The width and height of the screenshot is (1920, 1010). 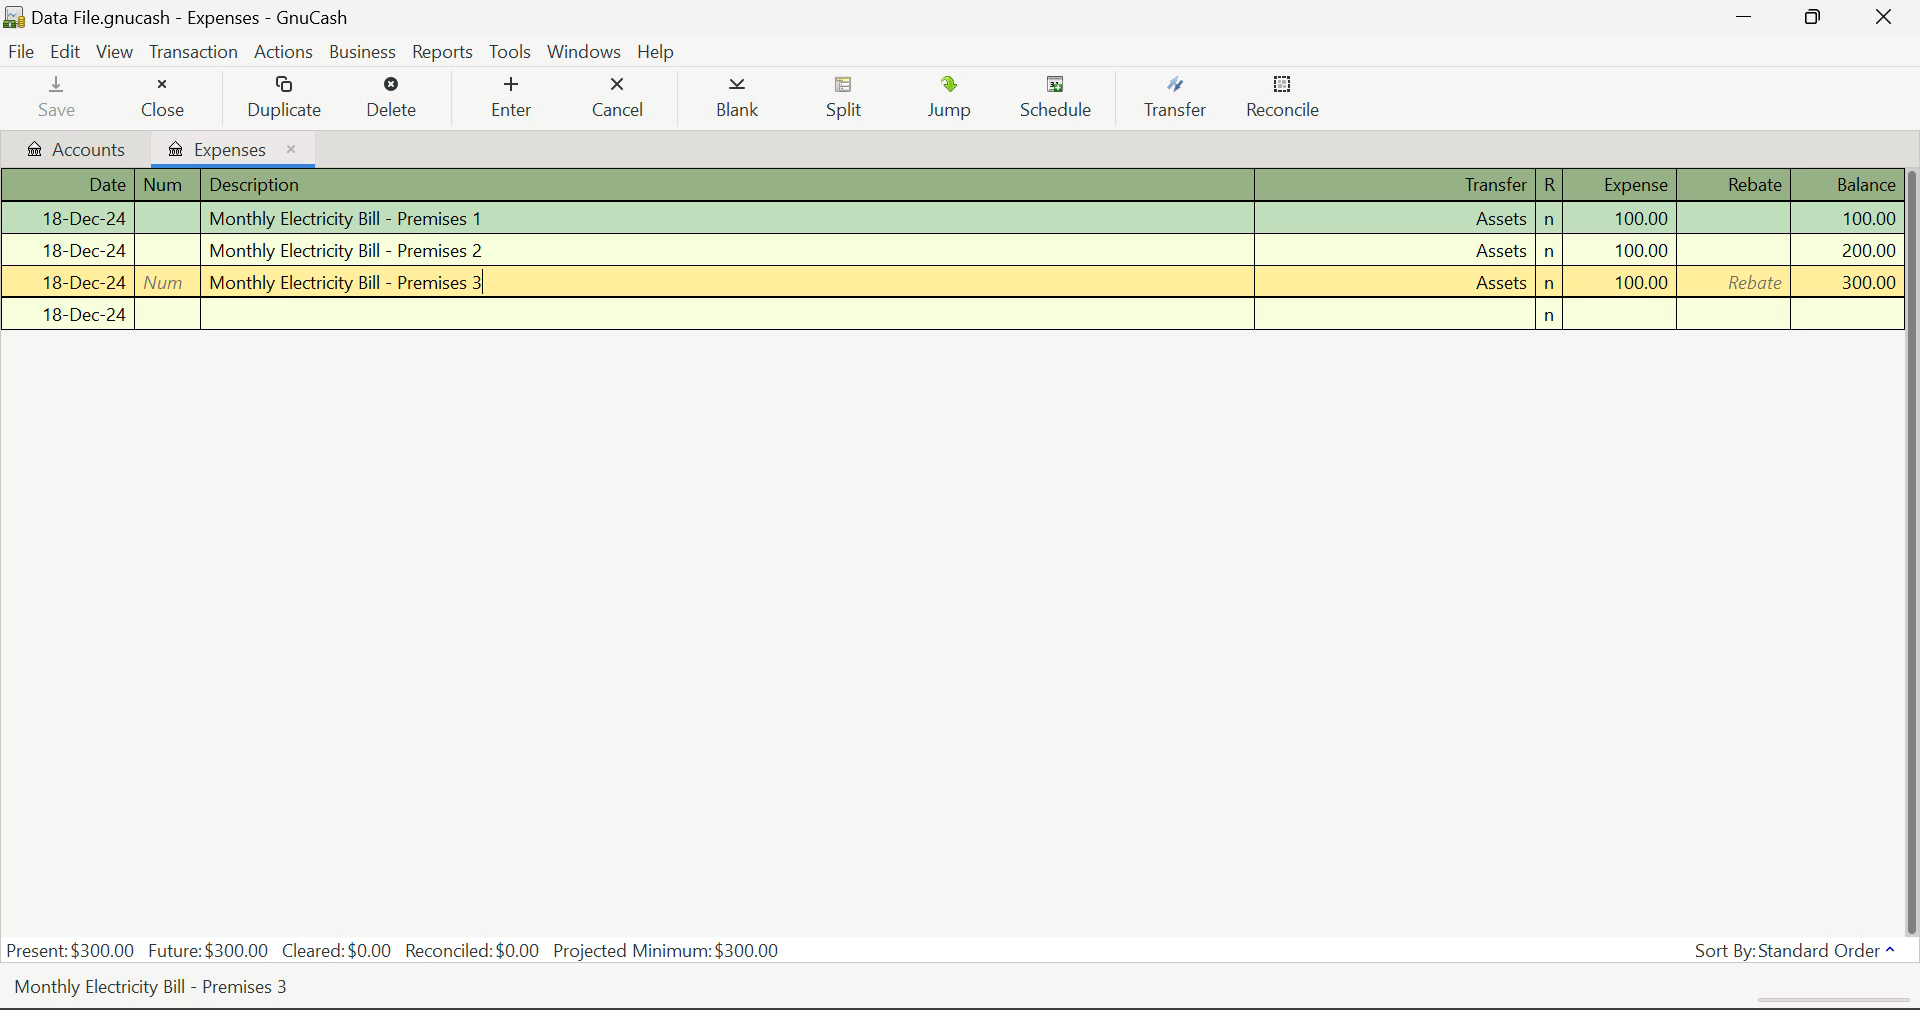 I want to click on Enter, so click(x=511, y=98).